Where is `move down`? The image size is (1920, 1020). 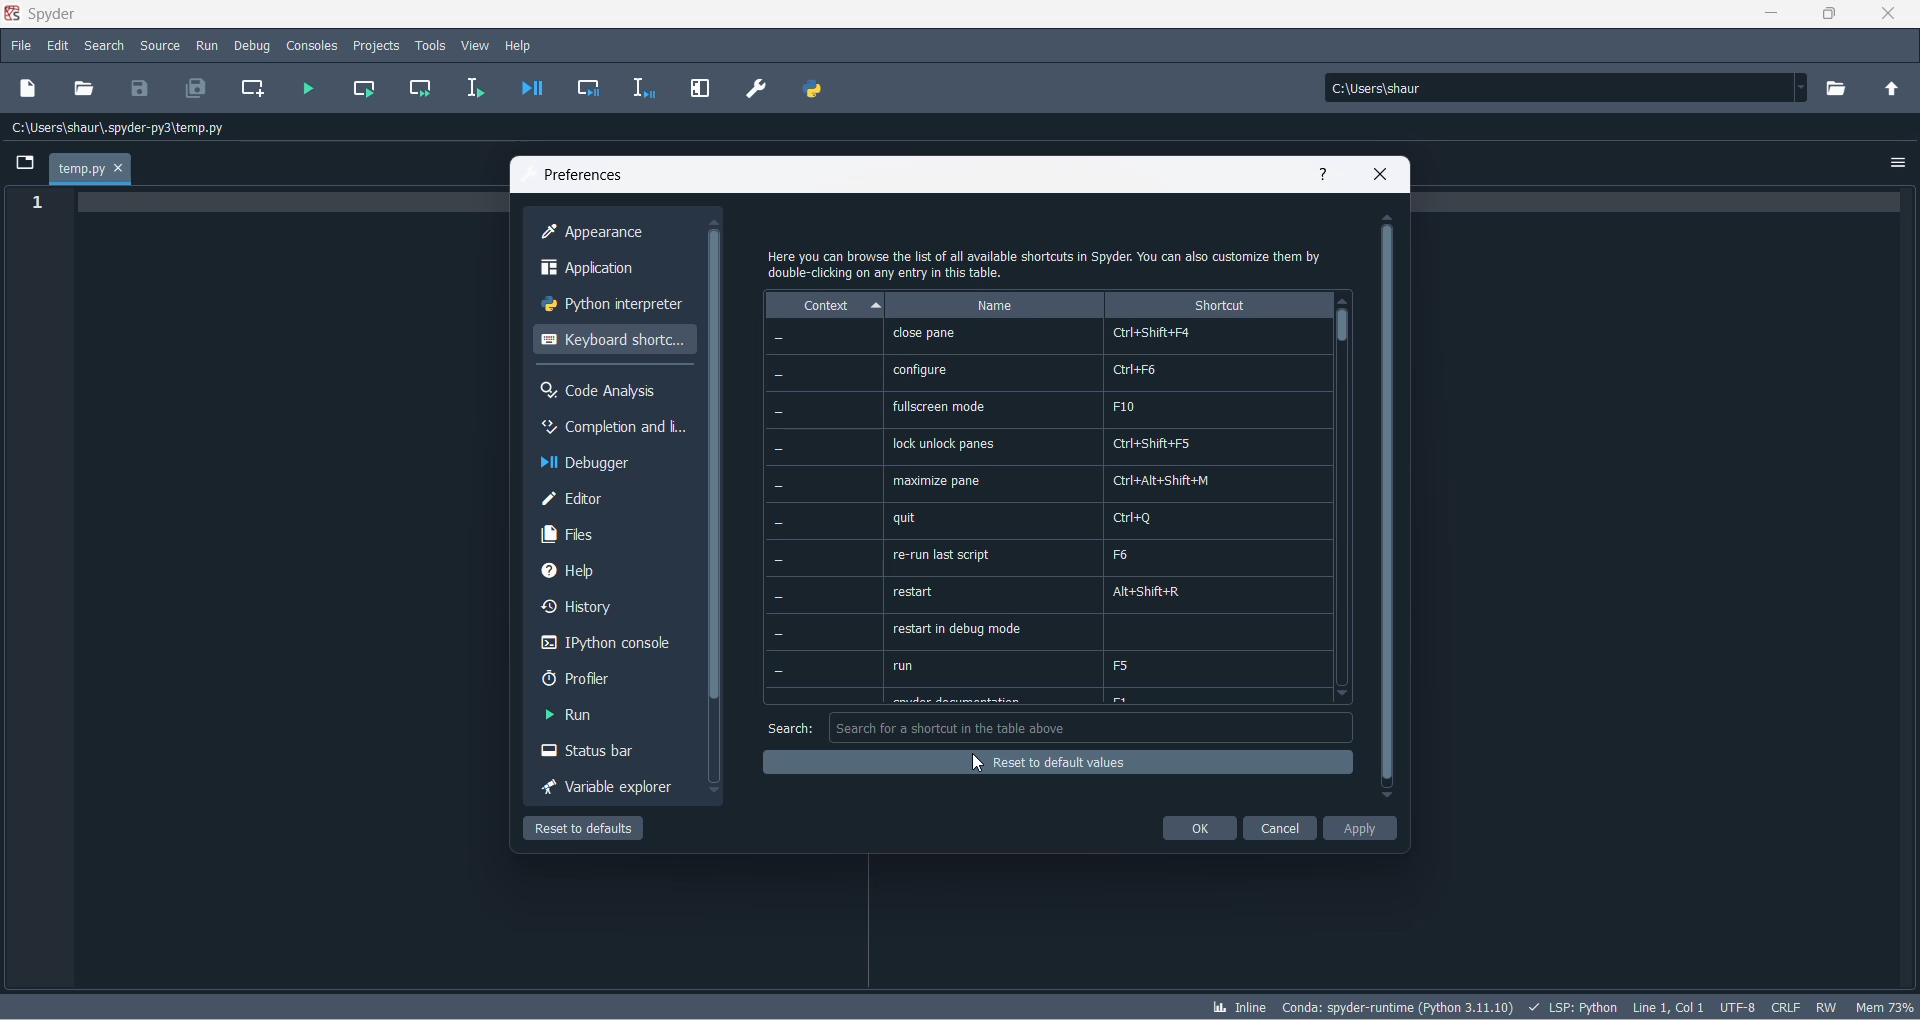
move down is located at coordinates (712, 791).